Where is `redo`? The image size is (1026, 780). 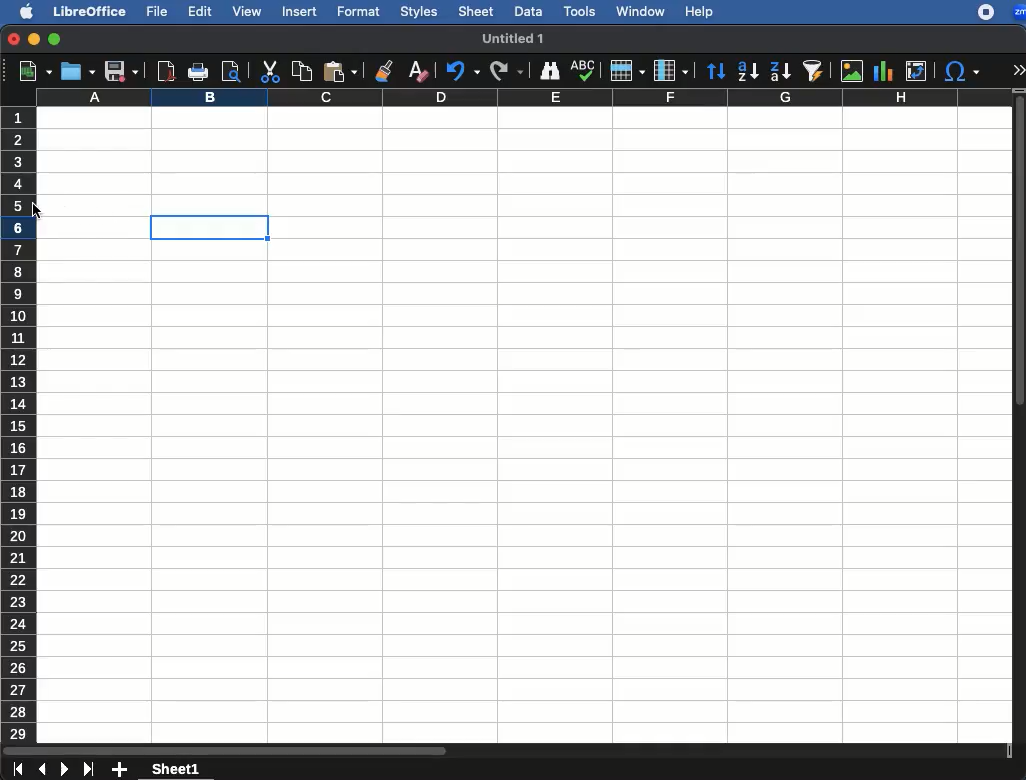
redo is located at coordinates (507, 70).